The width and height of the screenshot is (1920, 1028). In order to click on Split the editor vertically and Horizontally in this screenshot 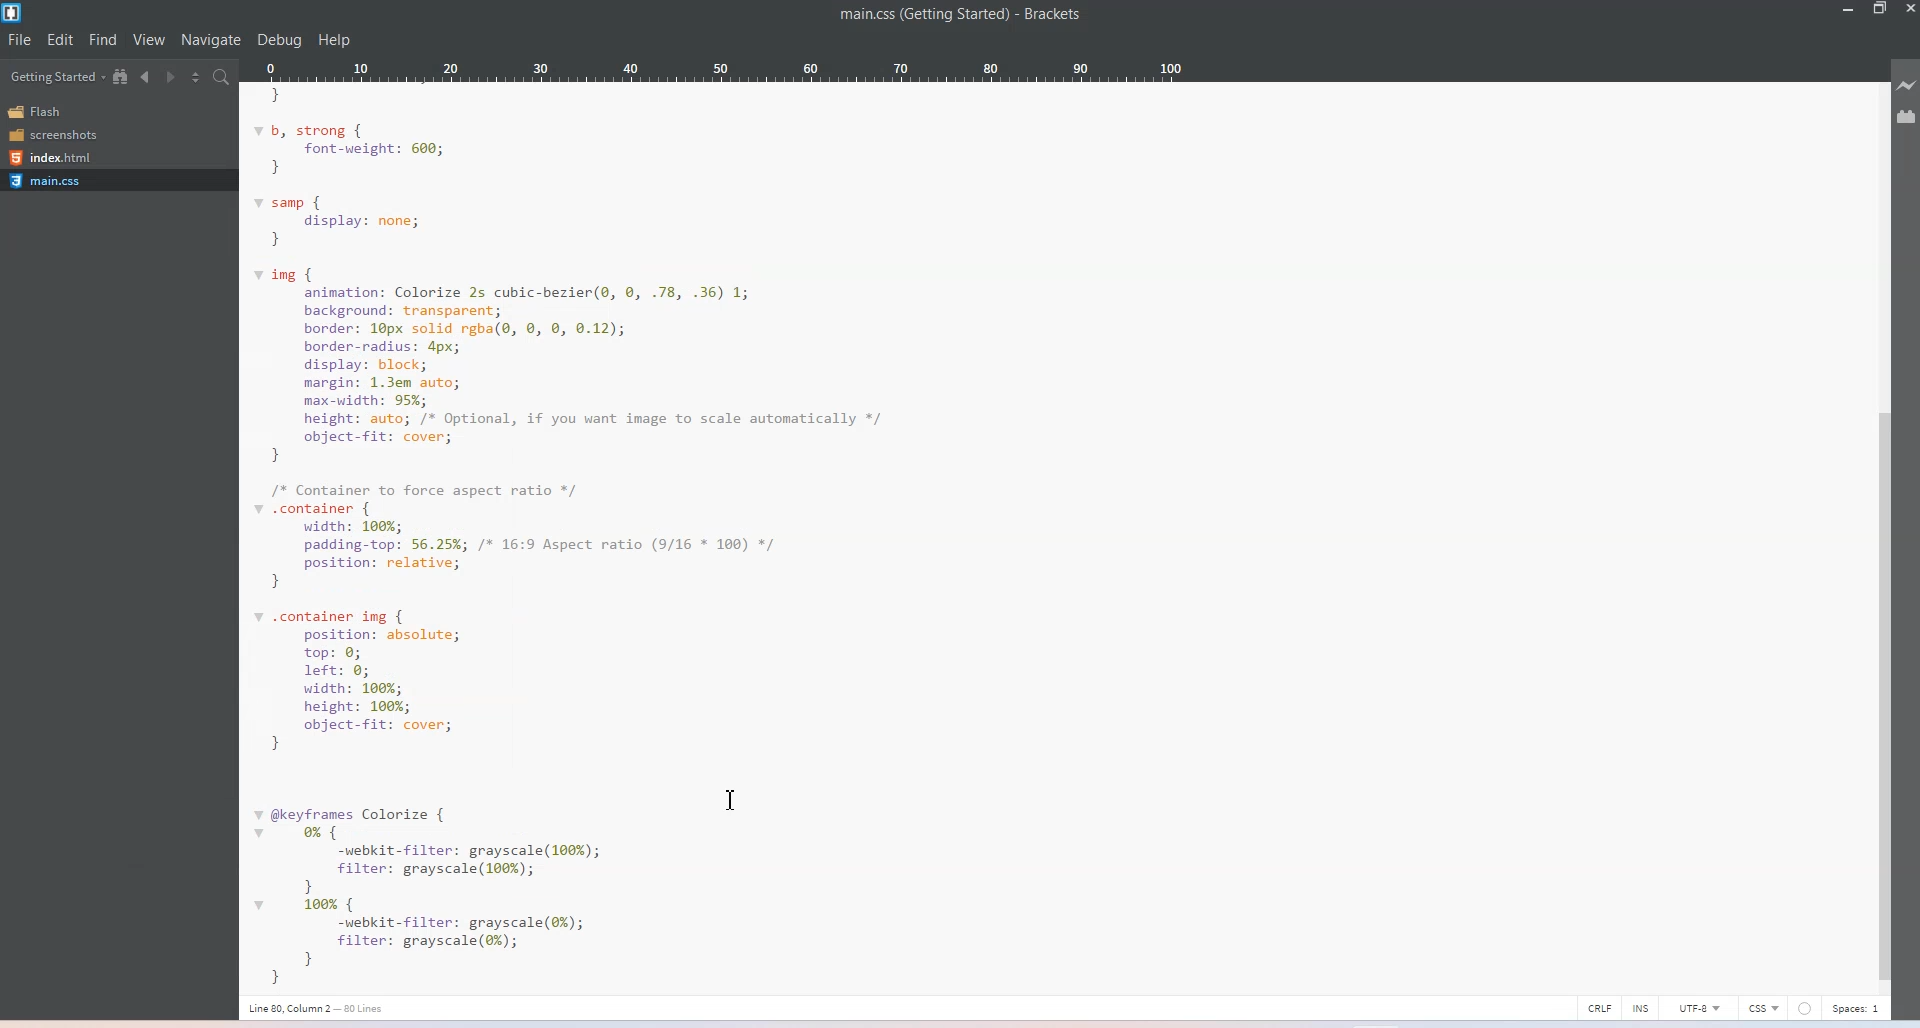, I will do `click(198, 77)`.